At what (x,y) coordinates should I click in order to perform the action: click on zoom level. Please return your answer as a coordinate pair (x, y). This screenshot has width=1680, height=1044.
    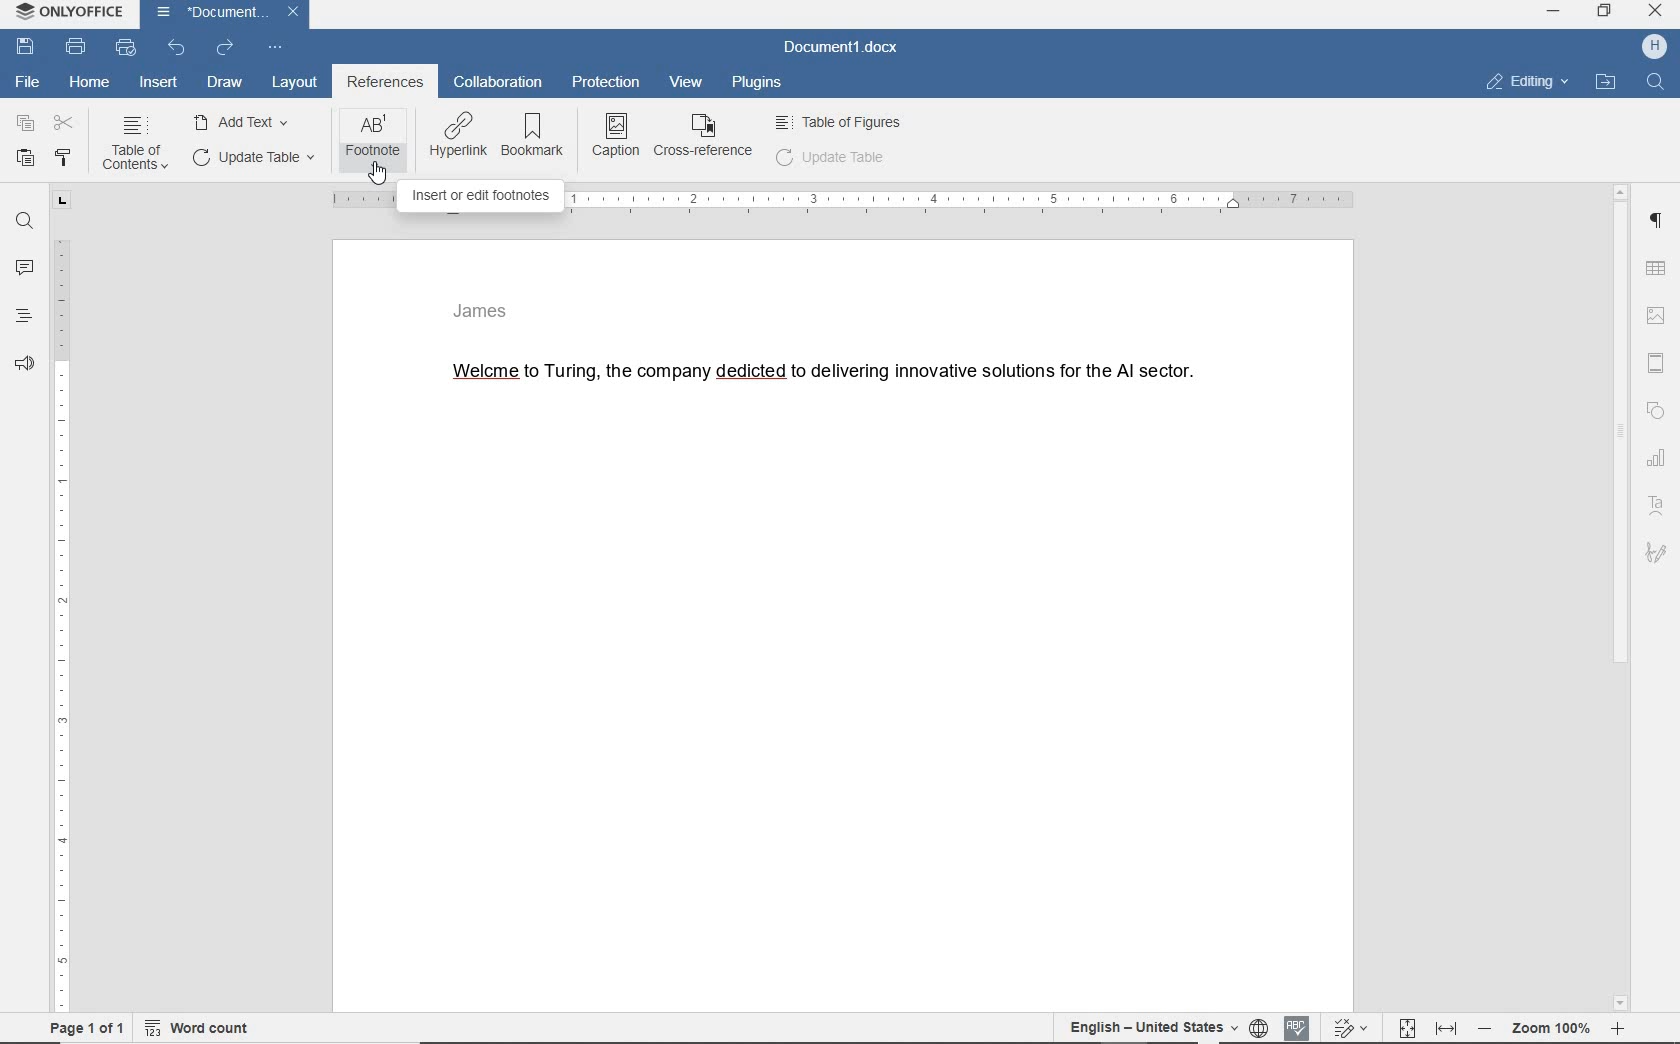
    Looking at the image, I should click on (1553, 1031).